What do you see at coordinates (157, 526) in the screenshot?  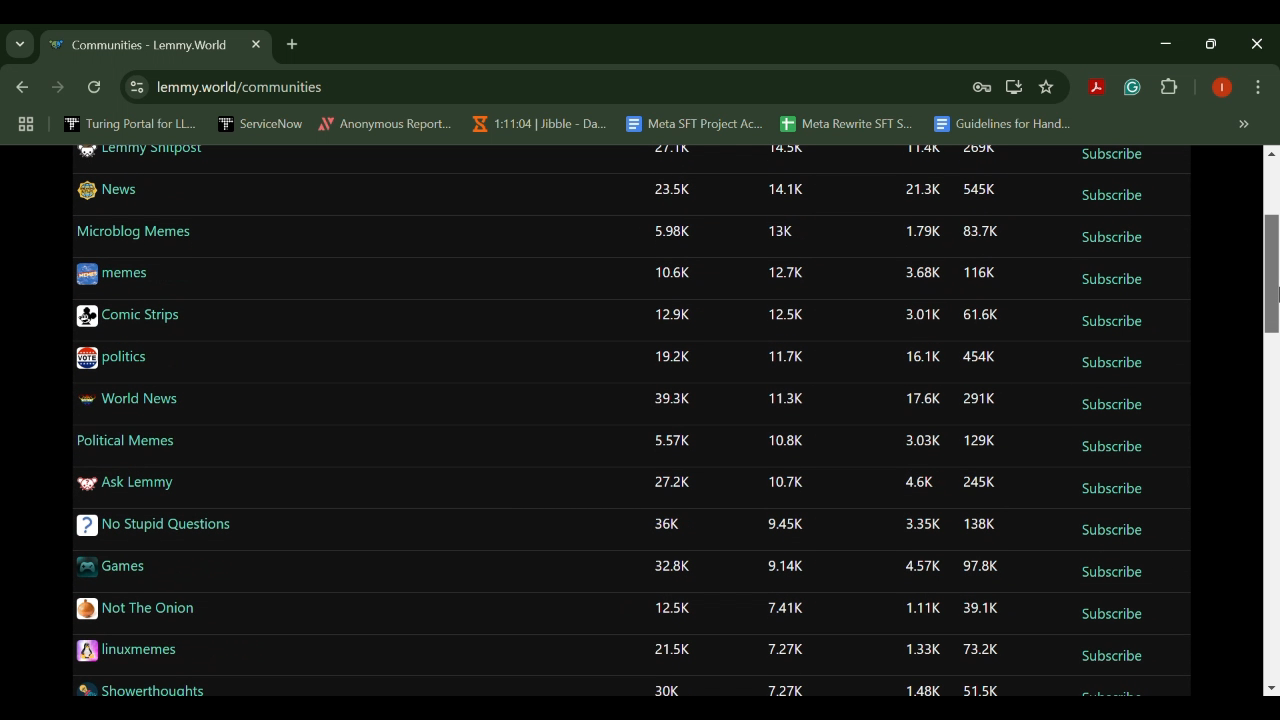 I see `No Stupid Questions` at bounding box center [157, 526].